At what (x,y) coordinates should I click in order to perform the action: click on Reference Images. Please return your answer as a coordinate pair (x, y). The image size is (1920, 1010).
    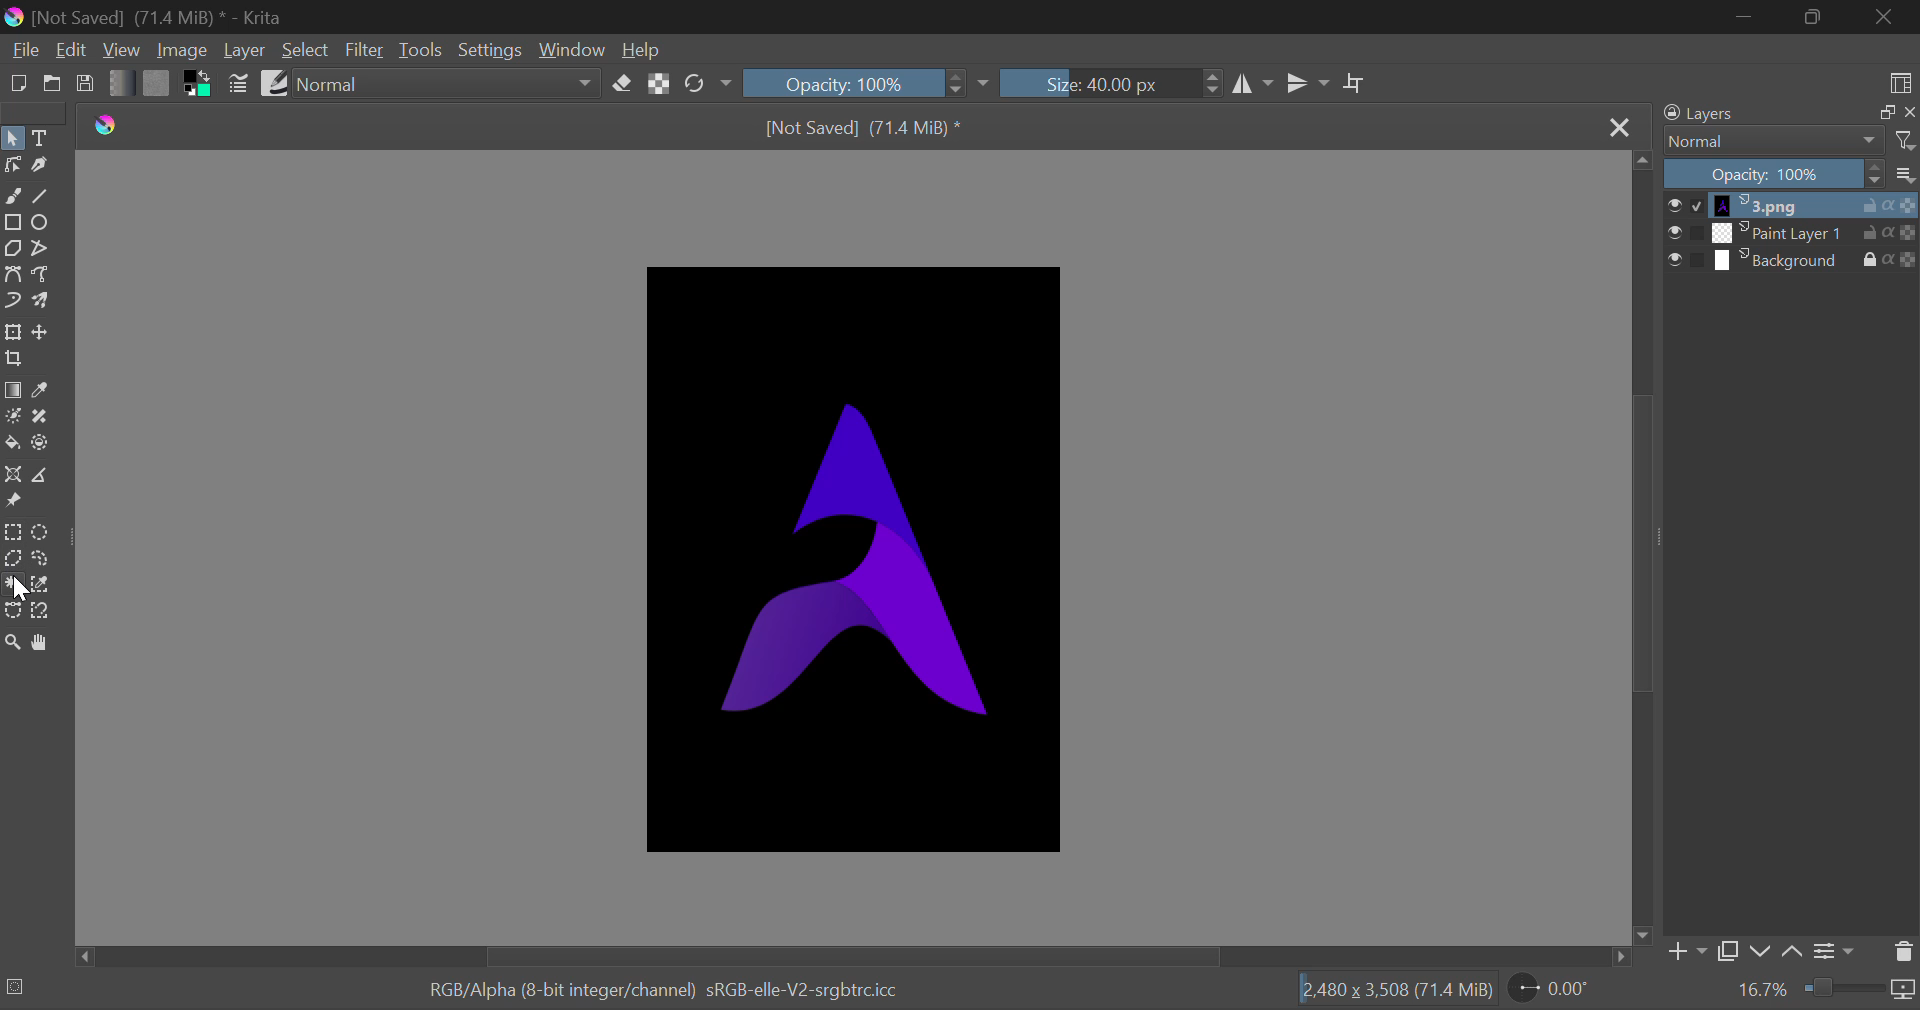
    Looking at the image, I should click on (12, 502).